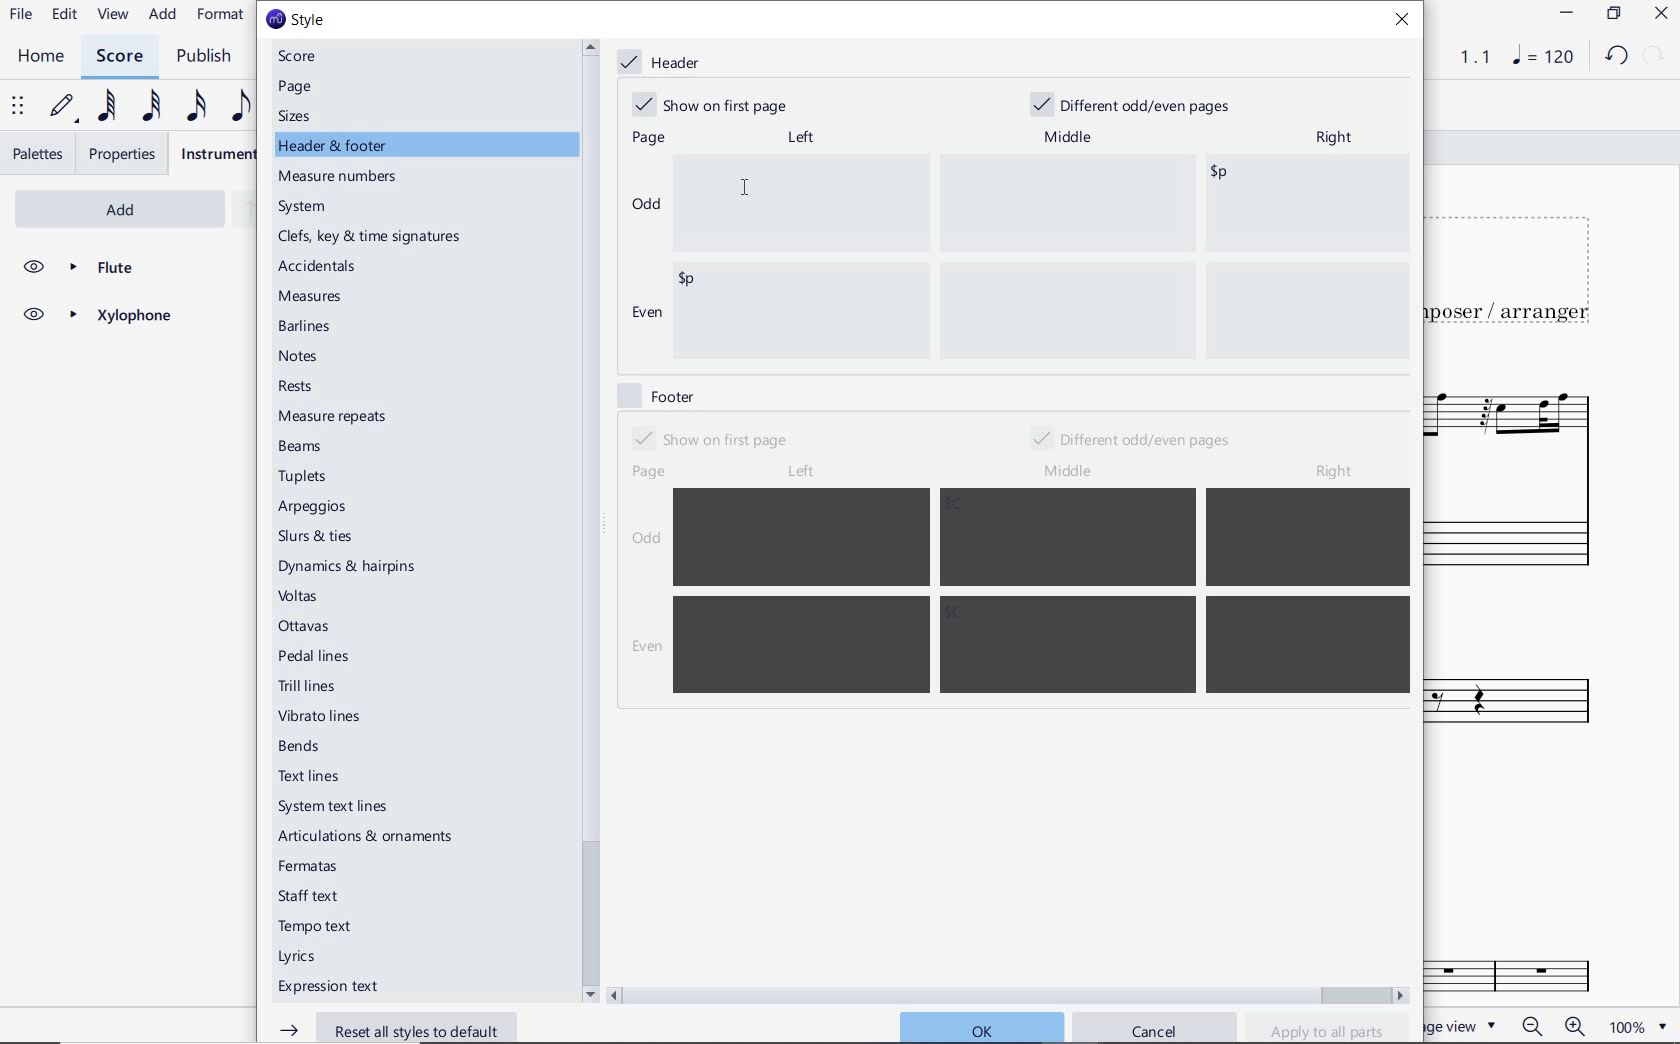 The width and height of the screenshot is (1680, 1044). I want to click on left, so click(800, 472).